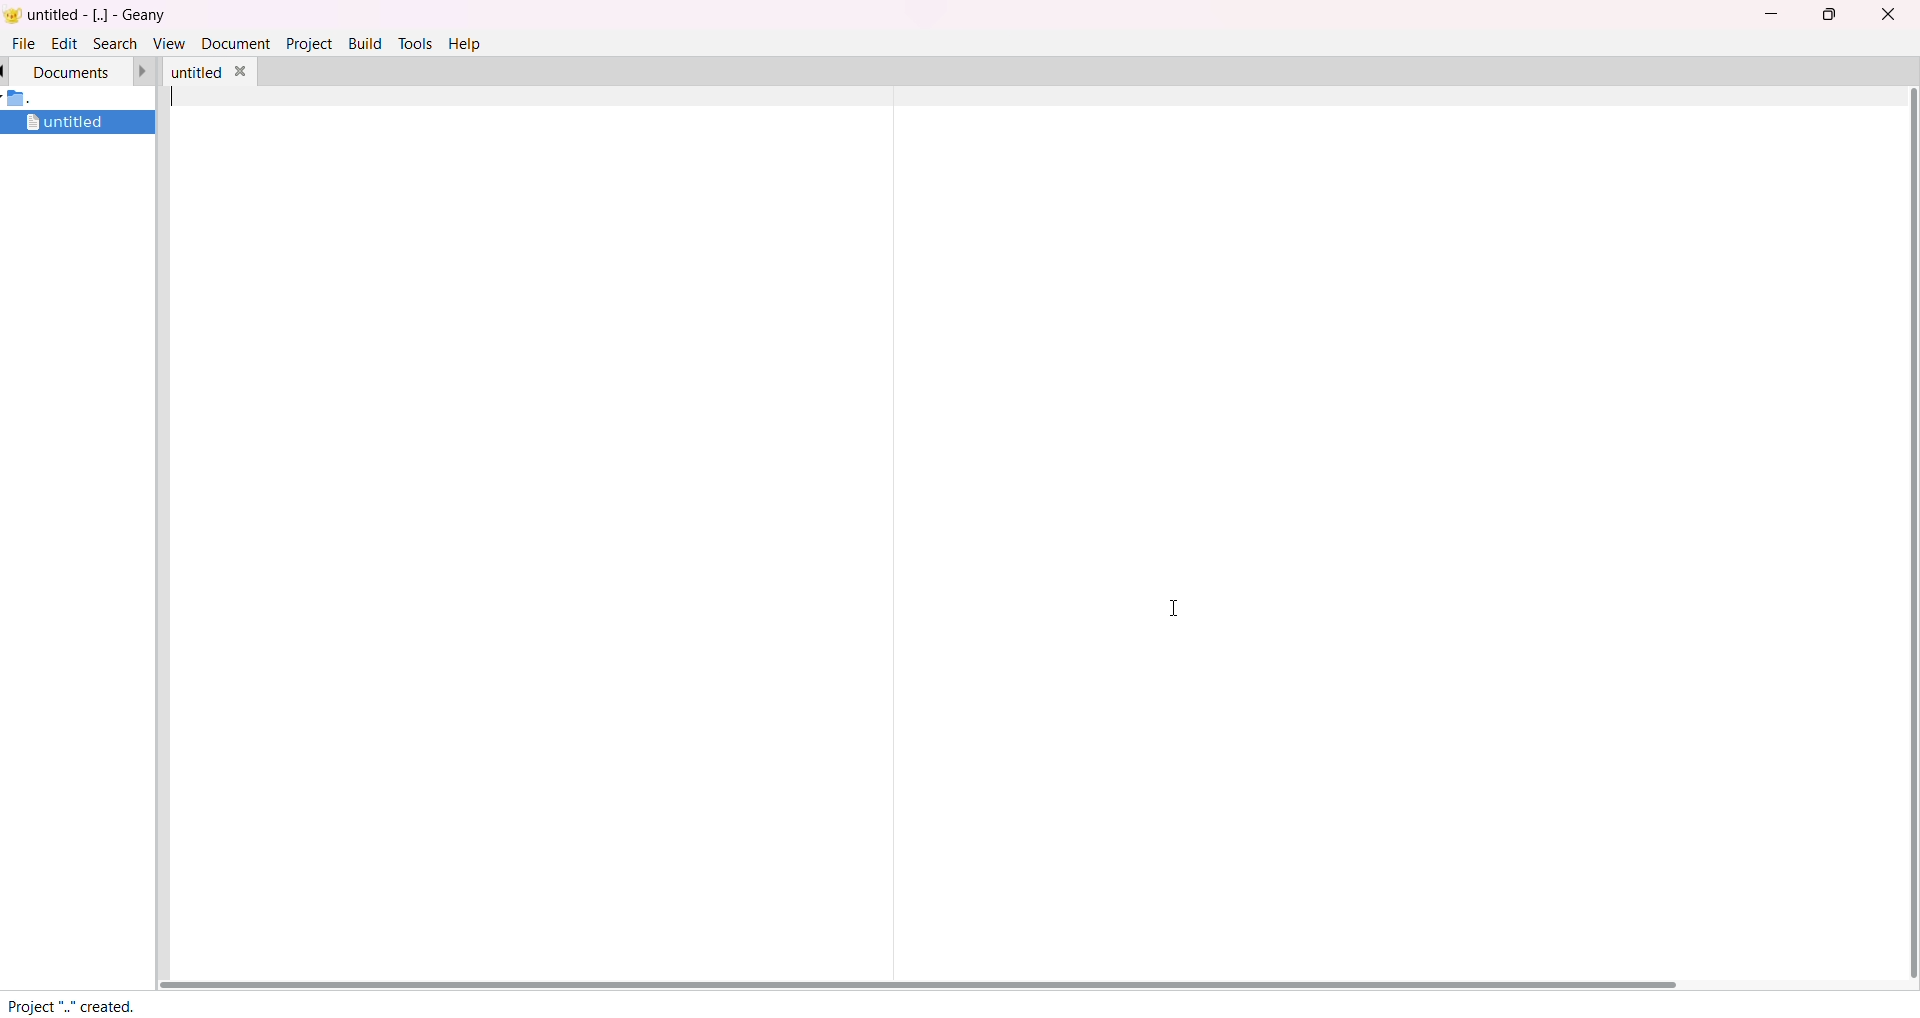 The height and width of the screenshot is (1018, 1920). I want to click on Project ".." created., so click(77, 1002).